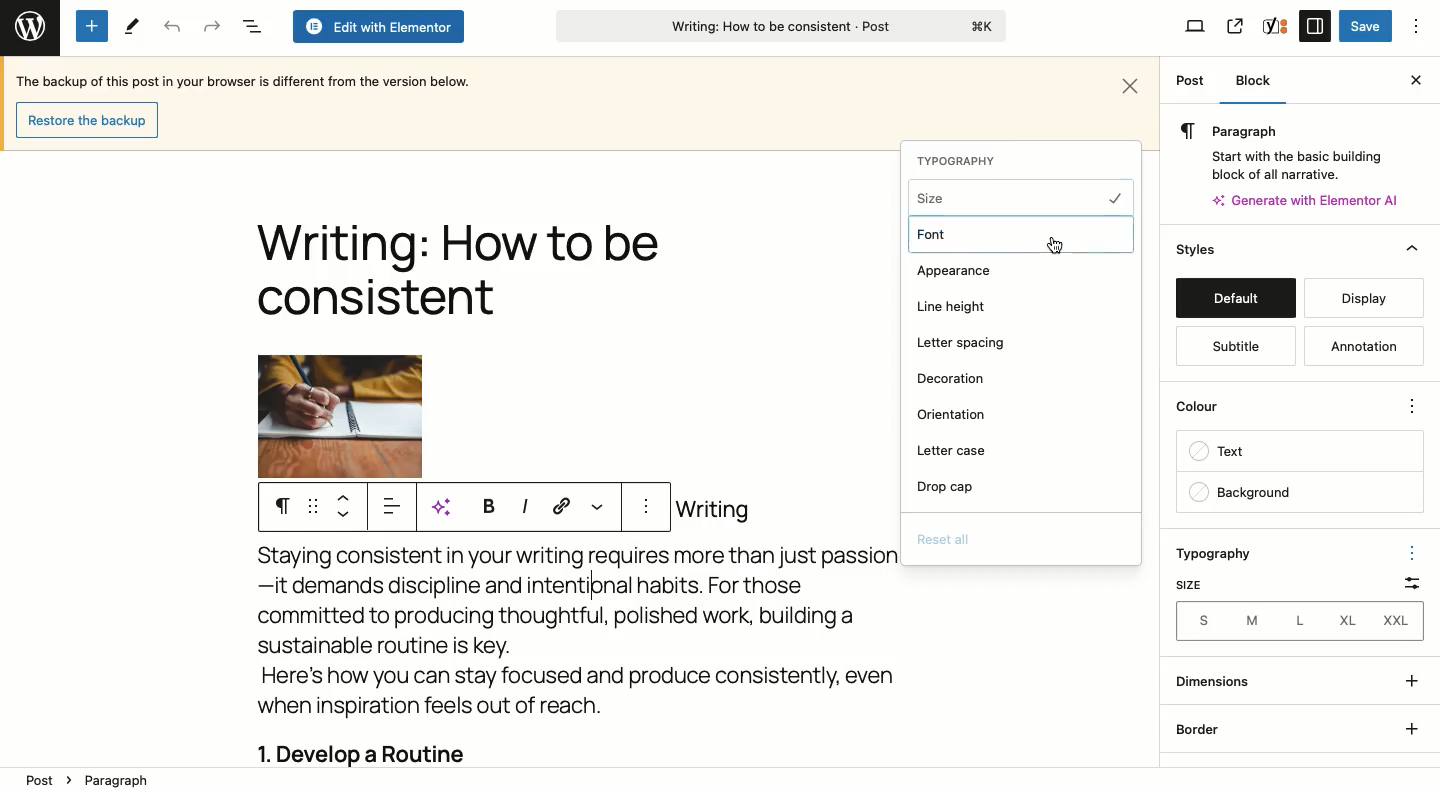 Image resolution: width=1440 pixels, height=792 pixels. What do you see at coordinates (1298, 622) in the screenshot?
I see `S M L XL XXL` at bounding box center [1298, 622].